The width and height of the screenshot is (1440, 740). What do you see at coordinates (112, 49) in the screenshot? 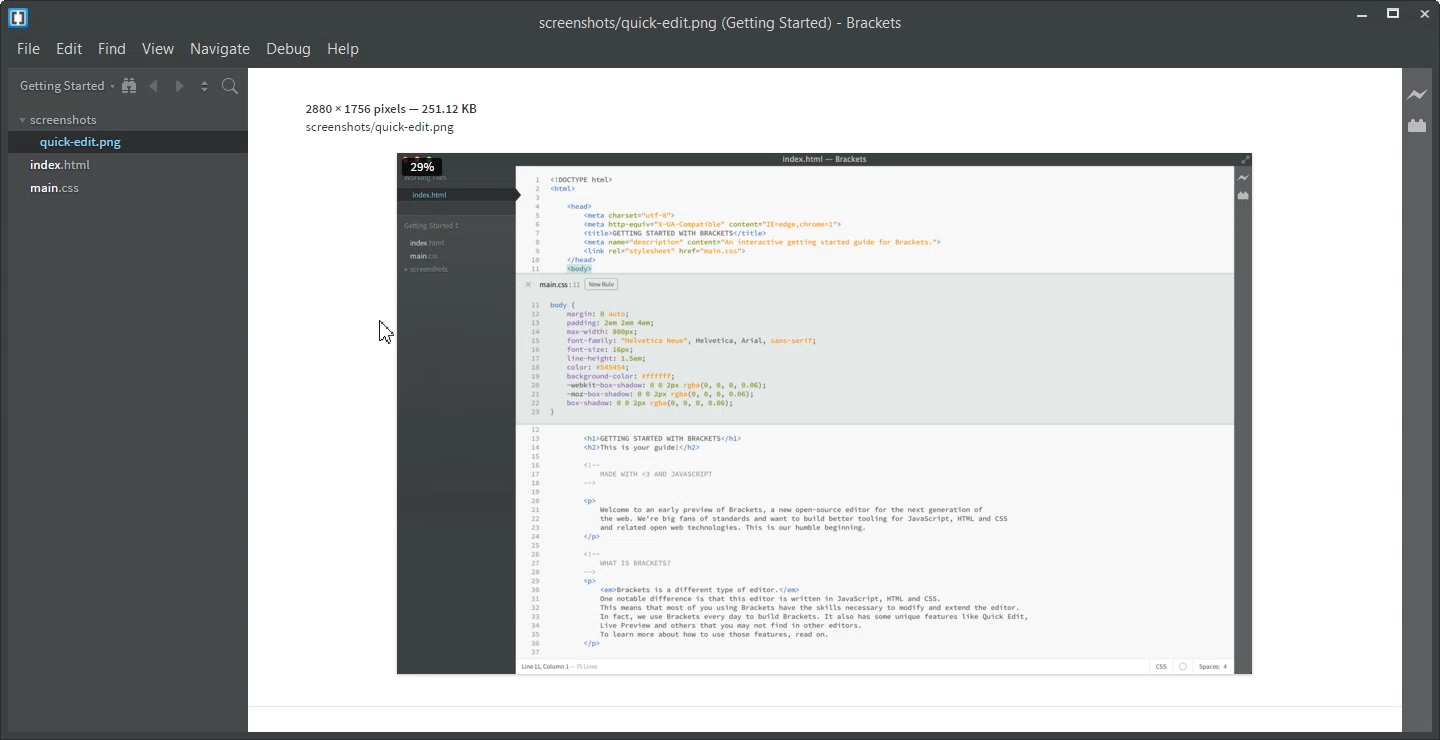
I see `Find` at bounding box center [112, 49].